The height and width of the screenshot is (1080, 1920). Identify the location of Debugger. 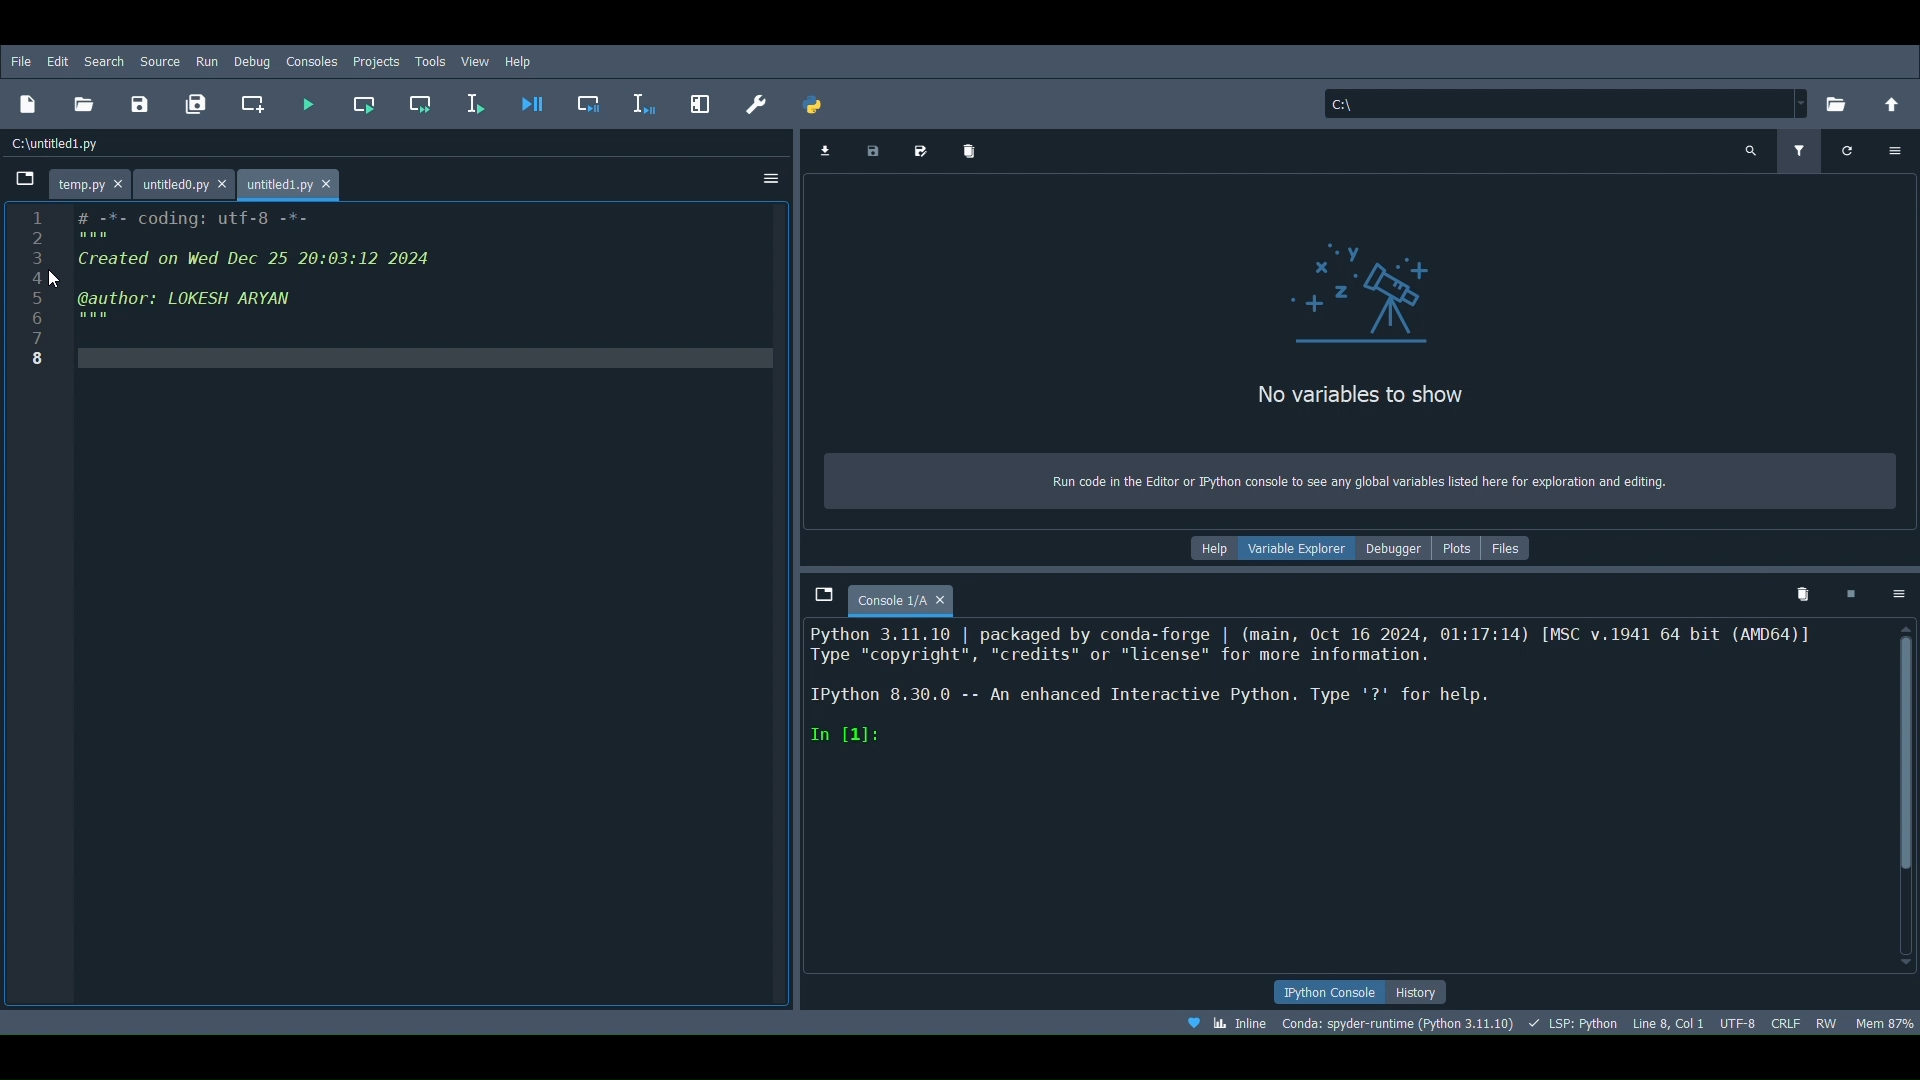
(1392, 549).